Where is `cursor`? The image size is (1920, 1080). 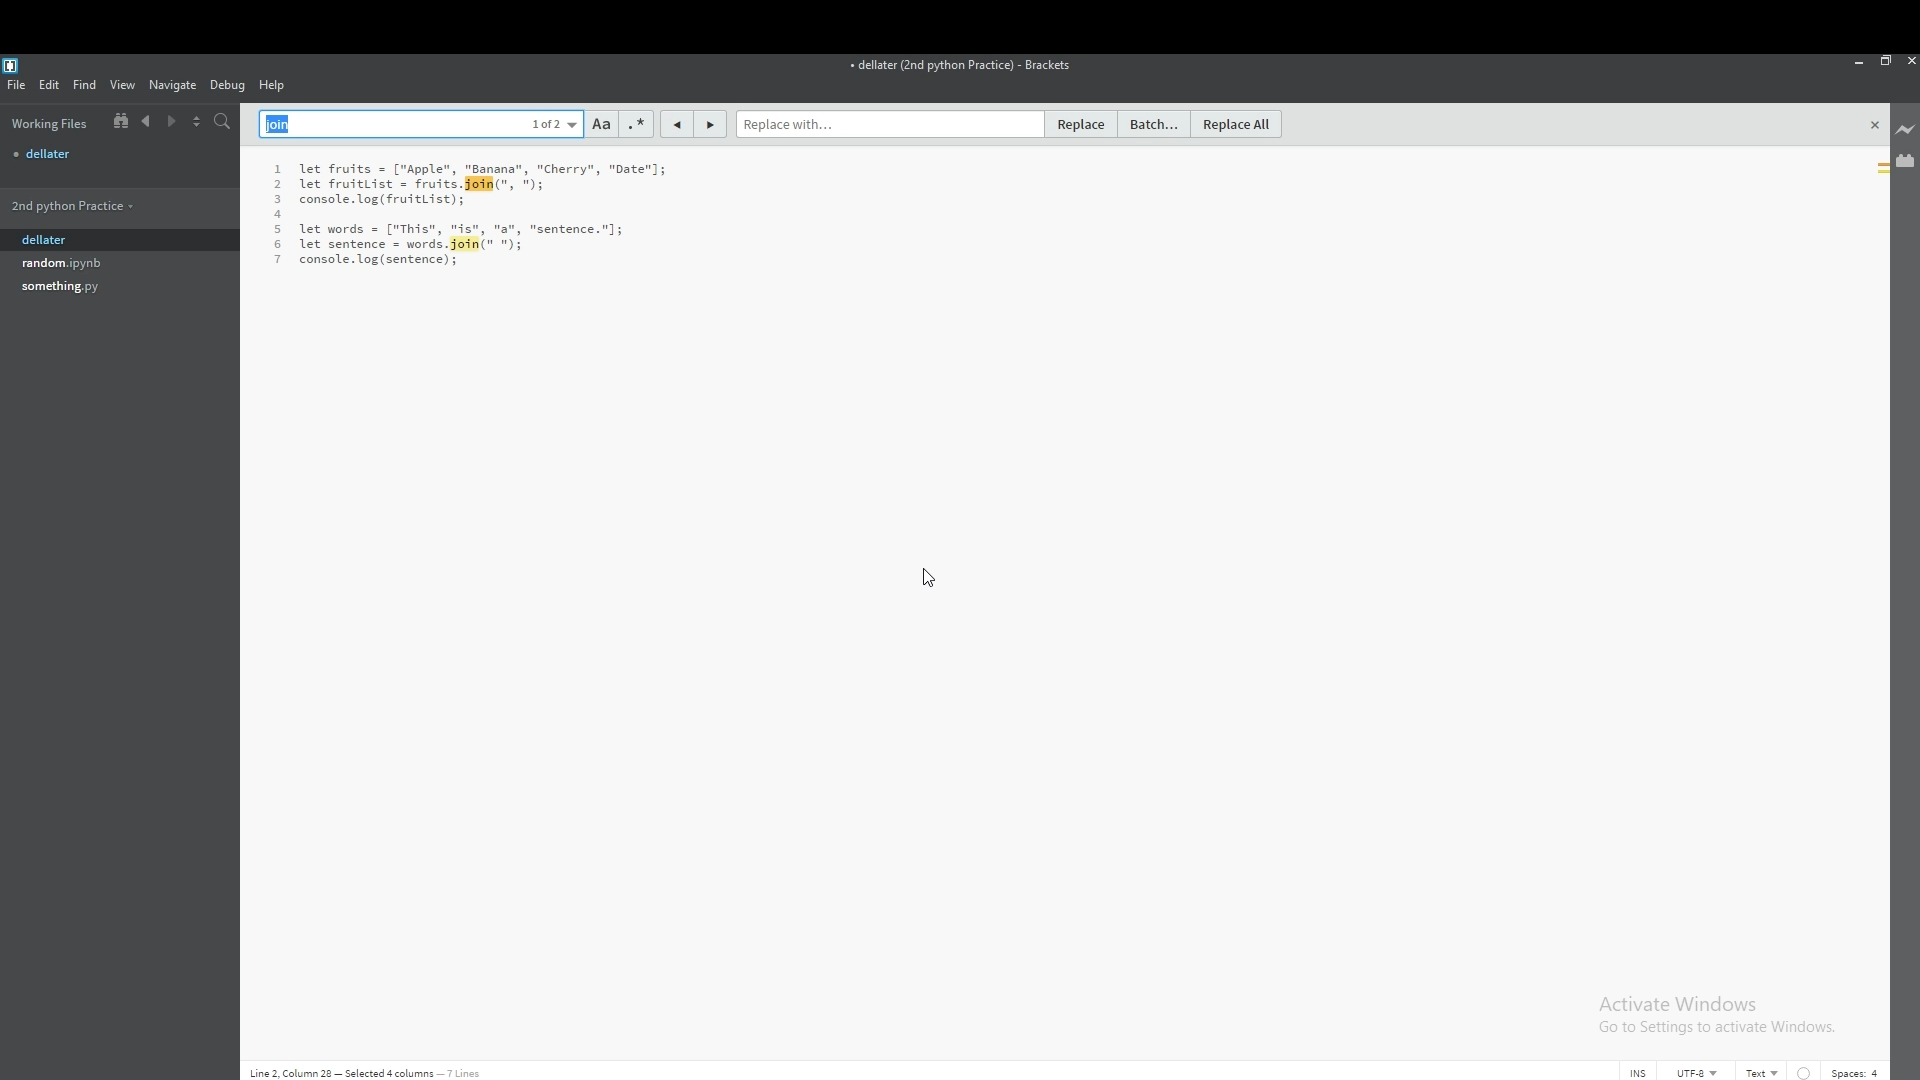
cursor is located at coordinates (935, 578).